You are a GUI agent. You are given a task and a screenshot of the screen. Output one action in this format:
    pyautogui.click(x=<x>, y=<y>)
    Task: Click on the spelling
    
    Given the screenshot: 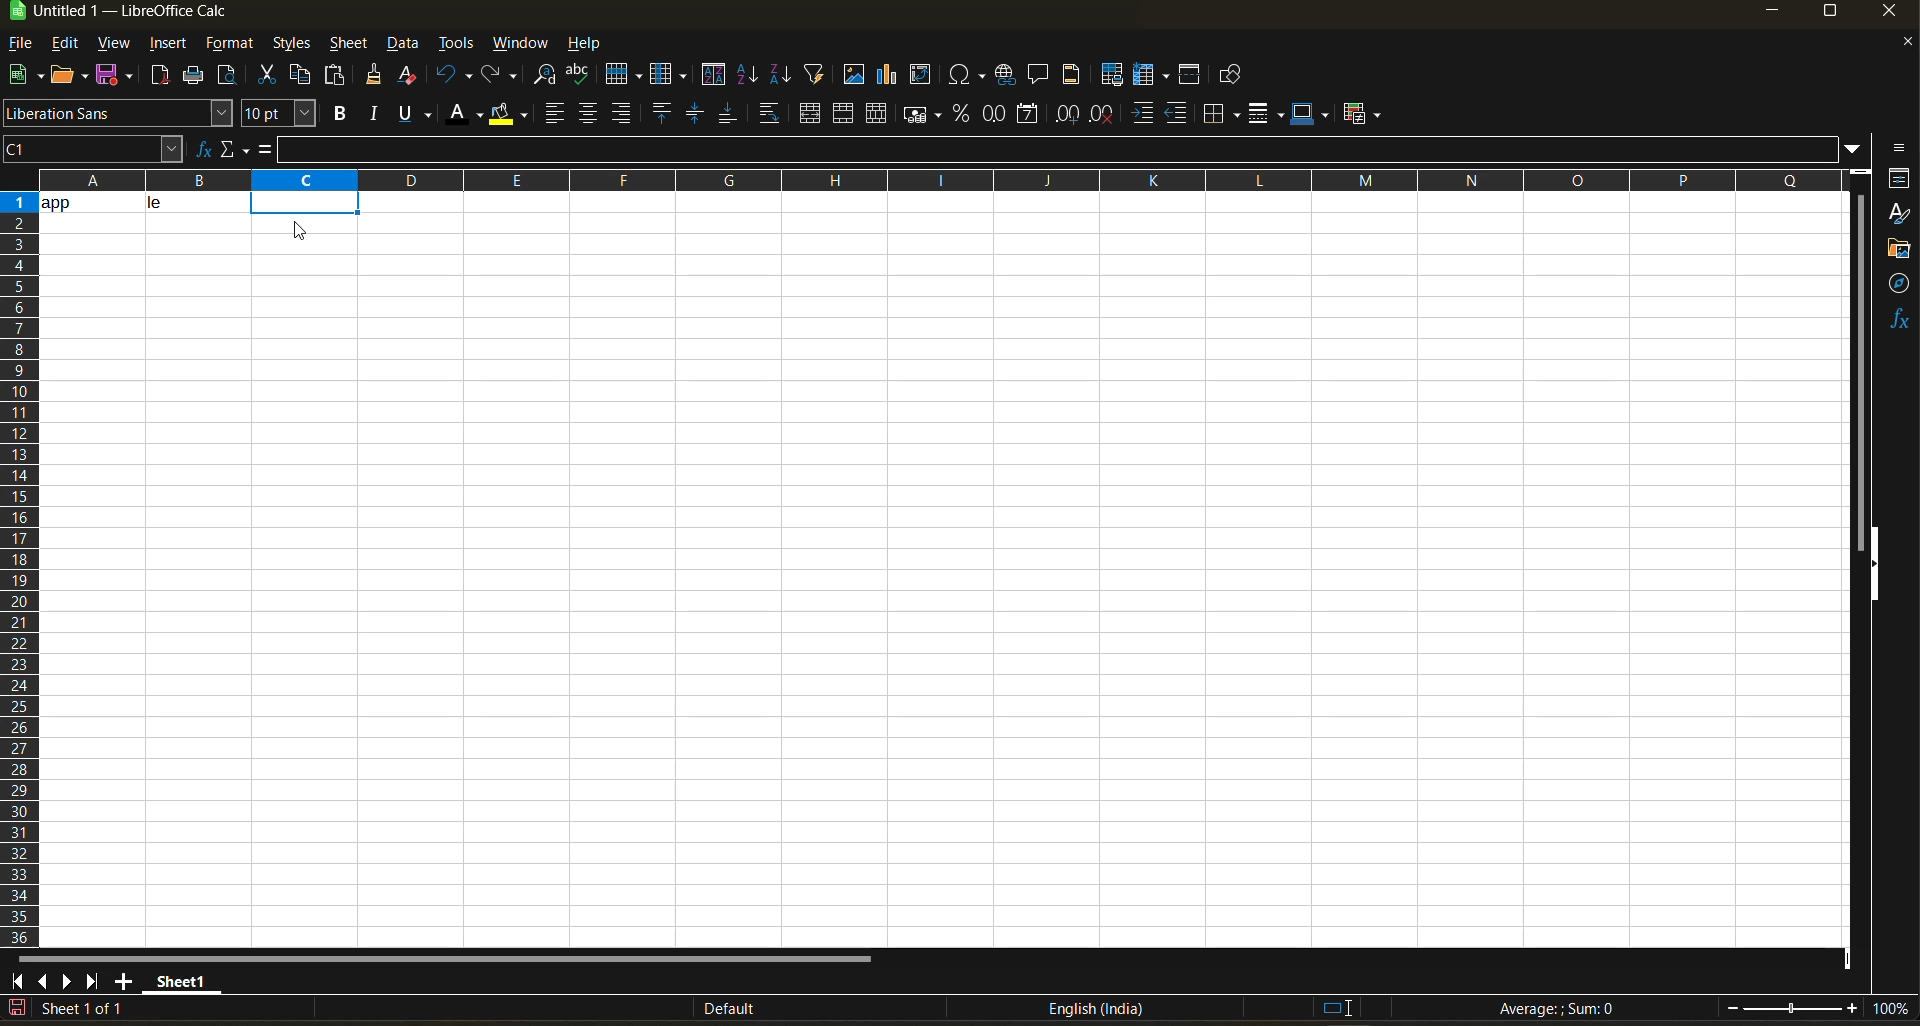 What is the action you would take?
    pyautogui.click(x=577, y=76)
    